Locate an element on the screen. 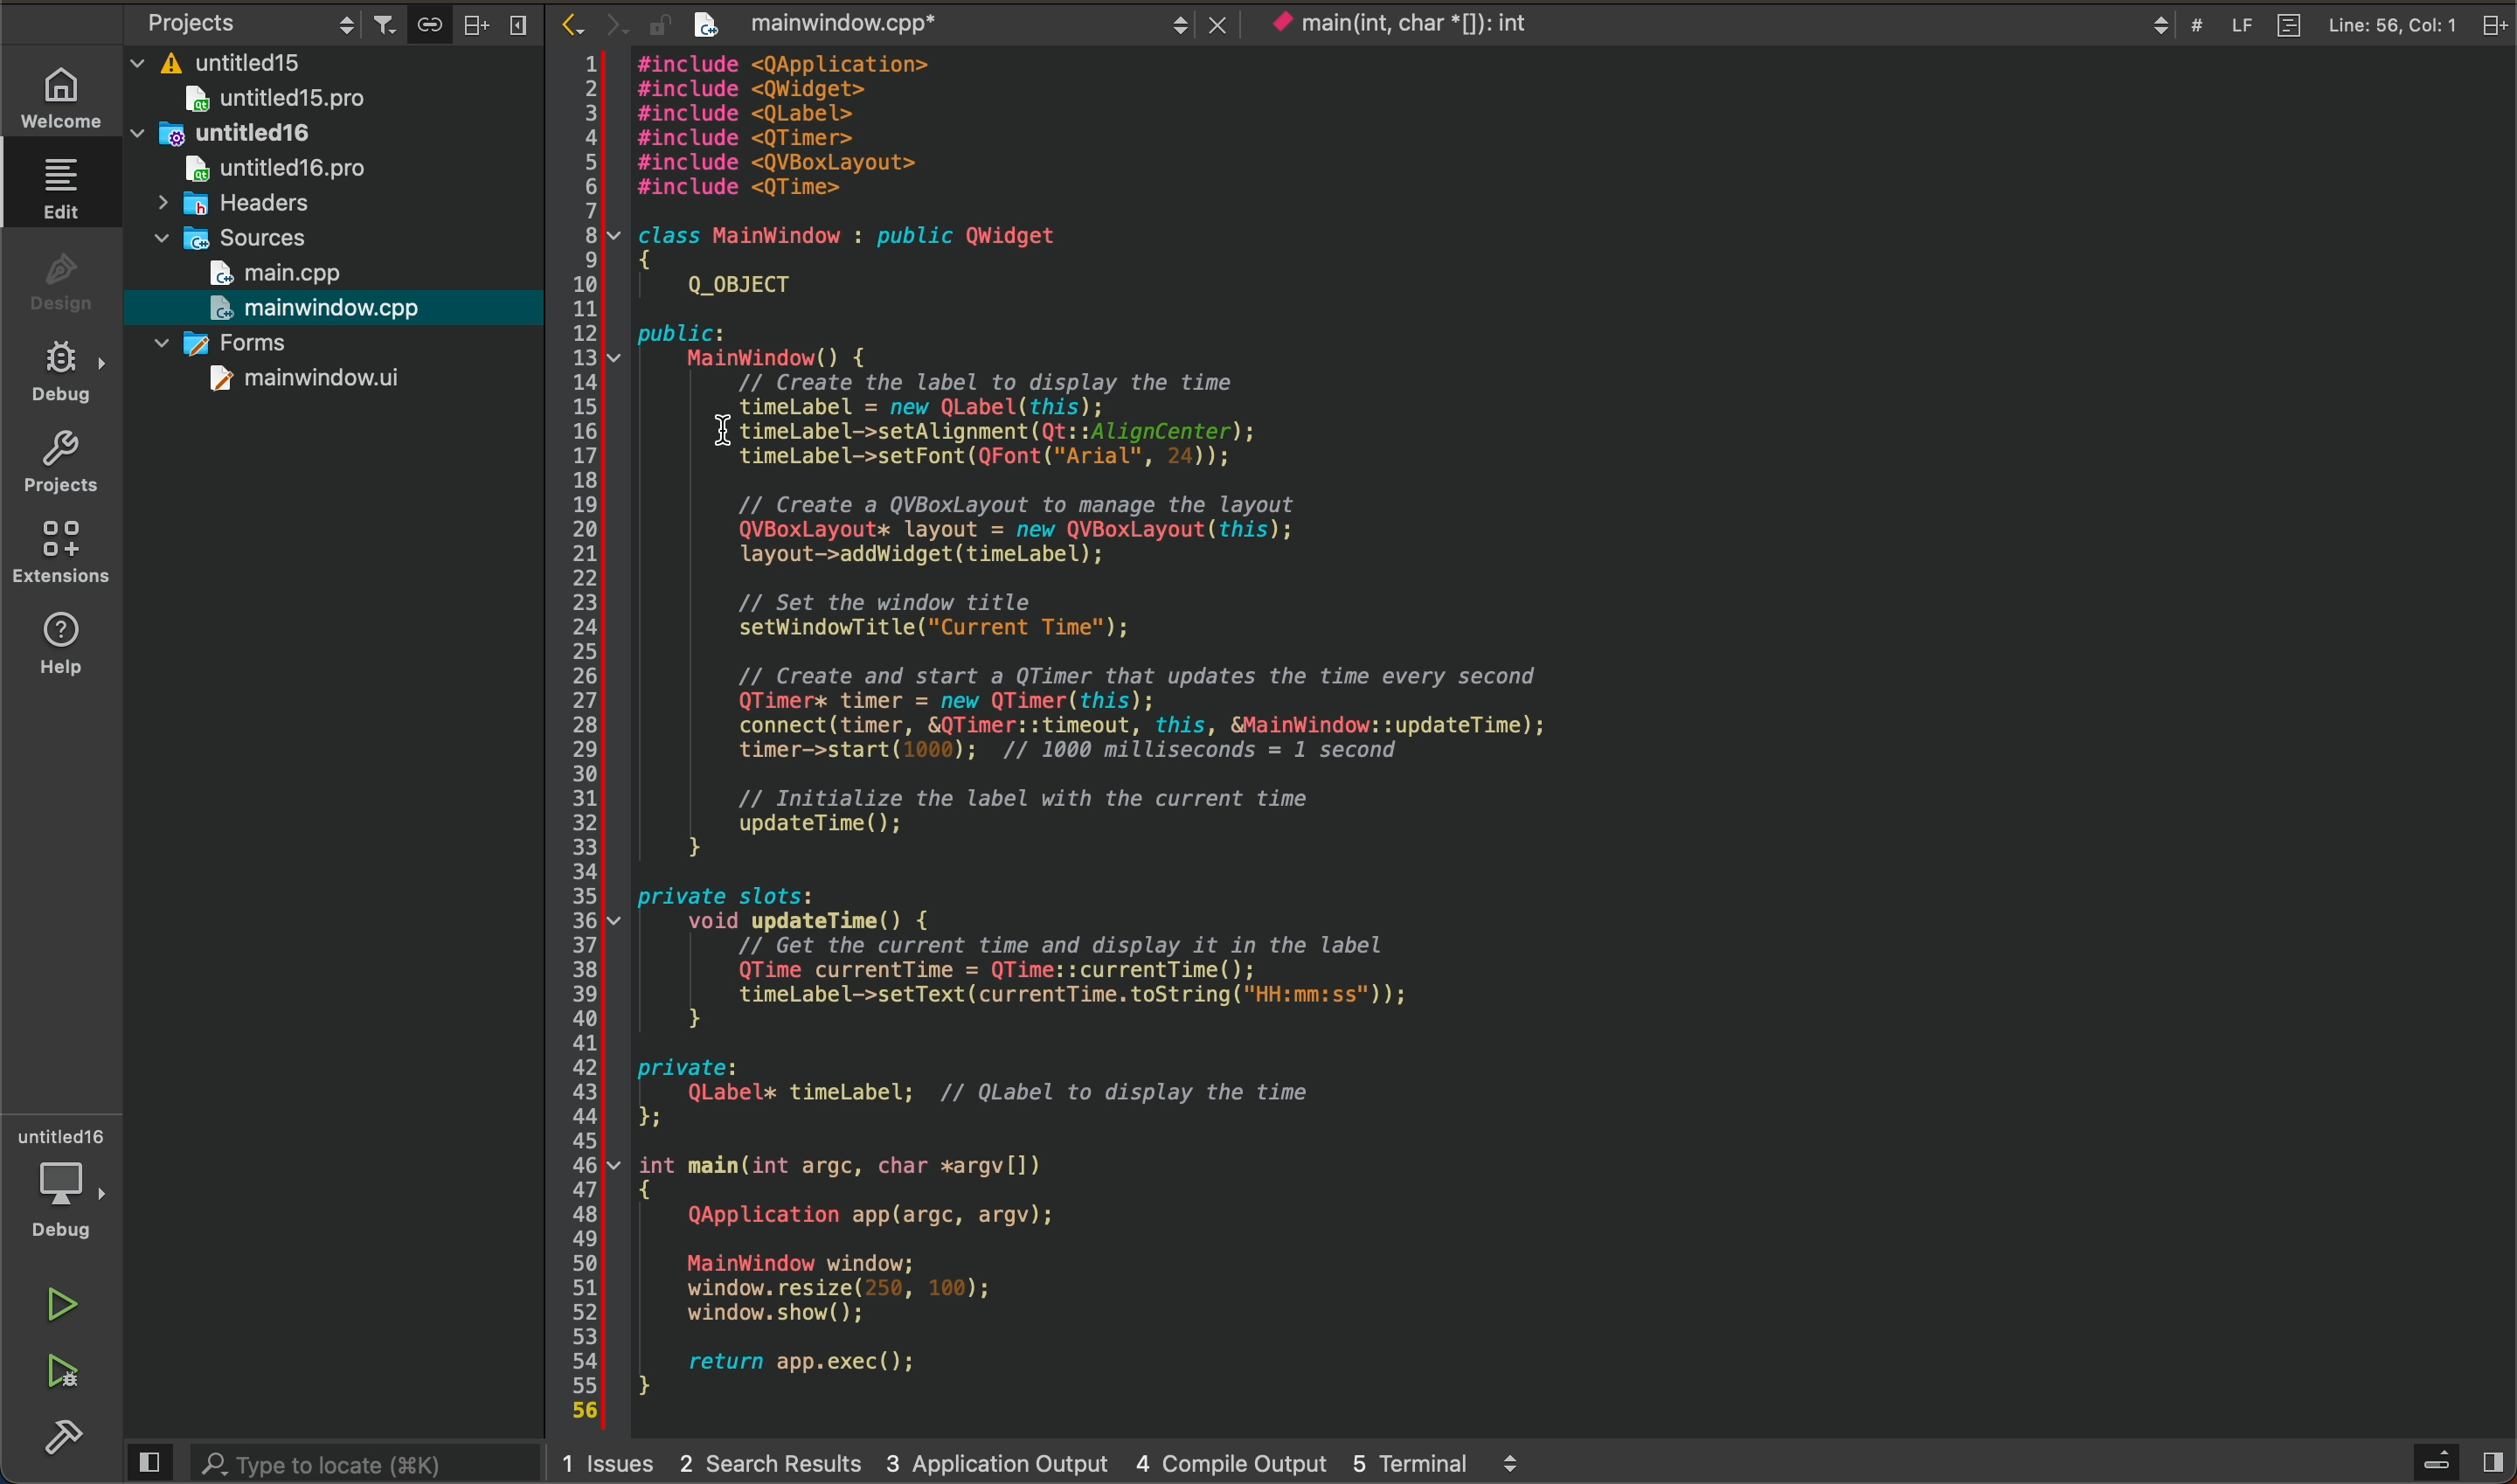 The image size is (2517, 1484). untitled15.pro is located at coordinates (290, 100).